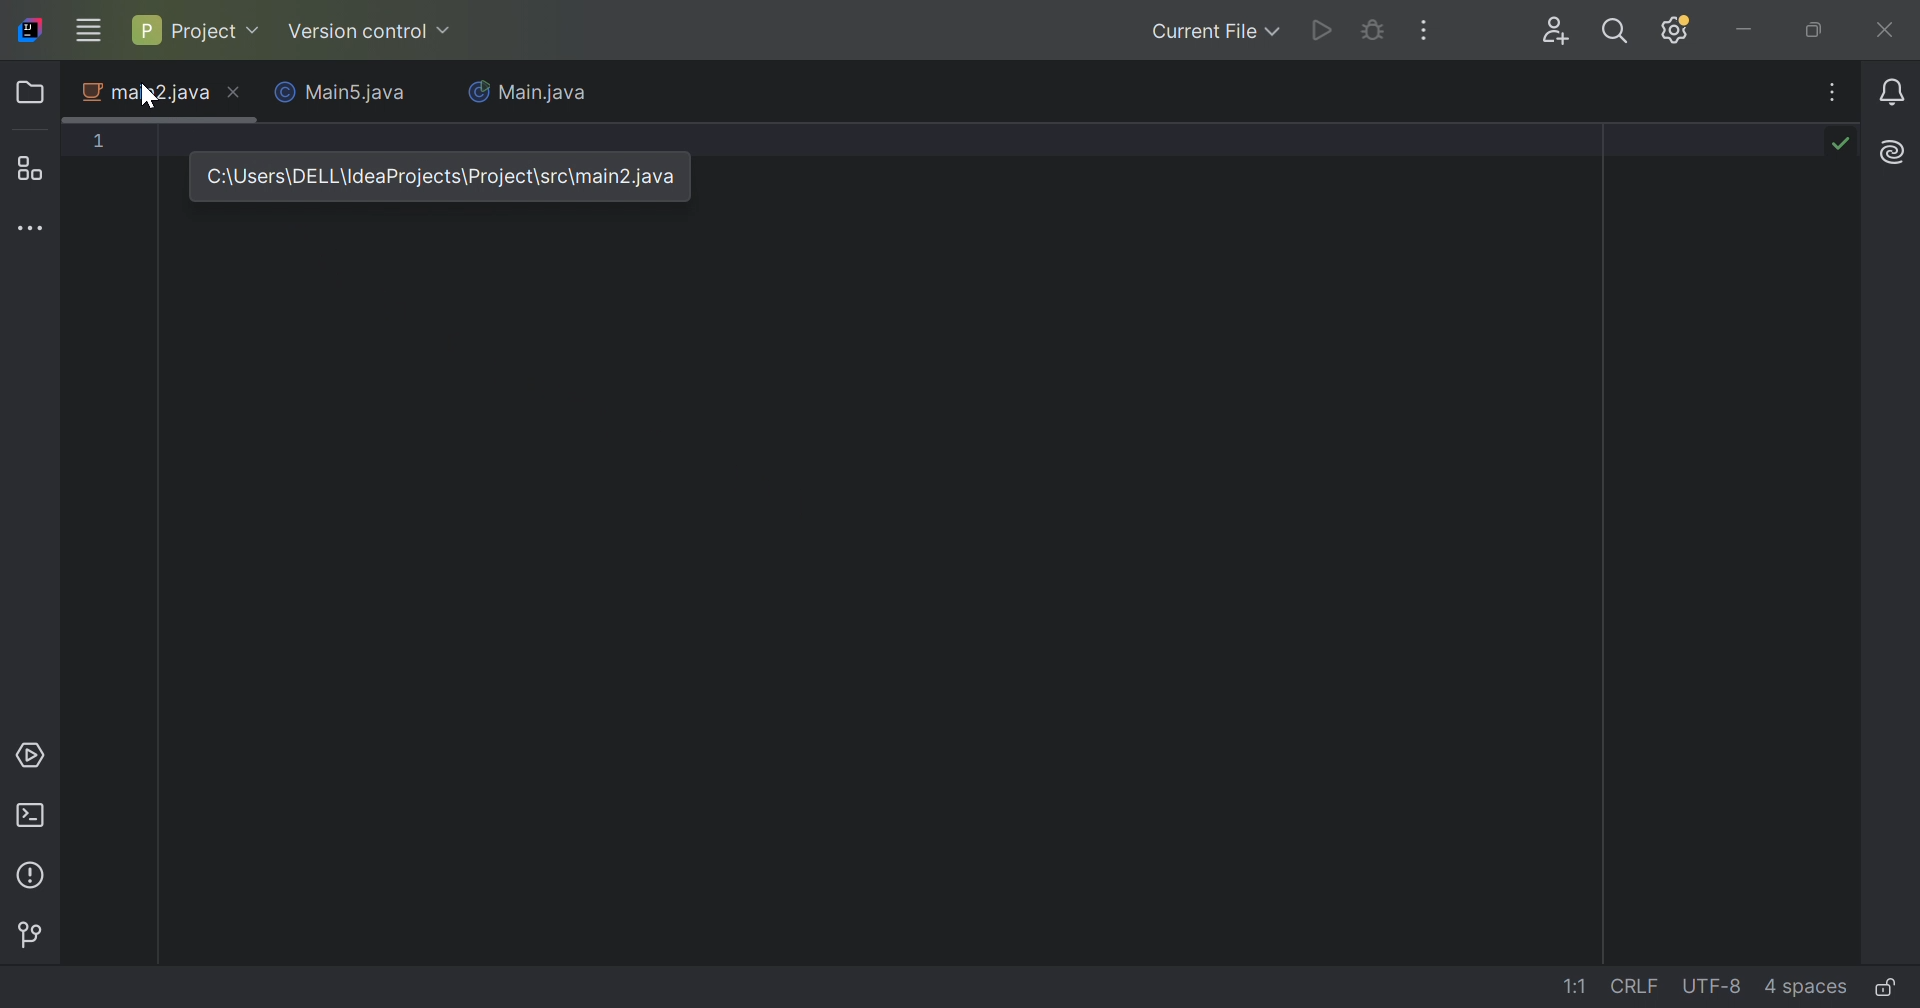  What do you see at coordinates (33, 818) in the screenshot?
I see `Terminal` at bounding box center [33, 818].